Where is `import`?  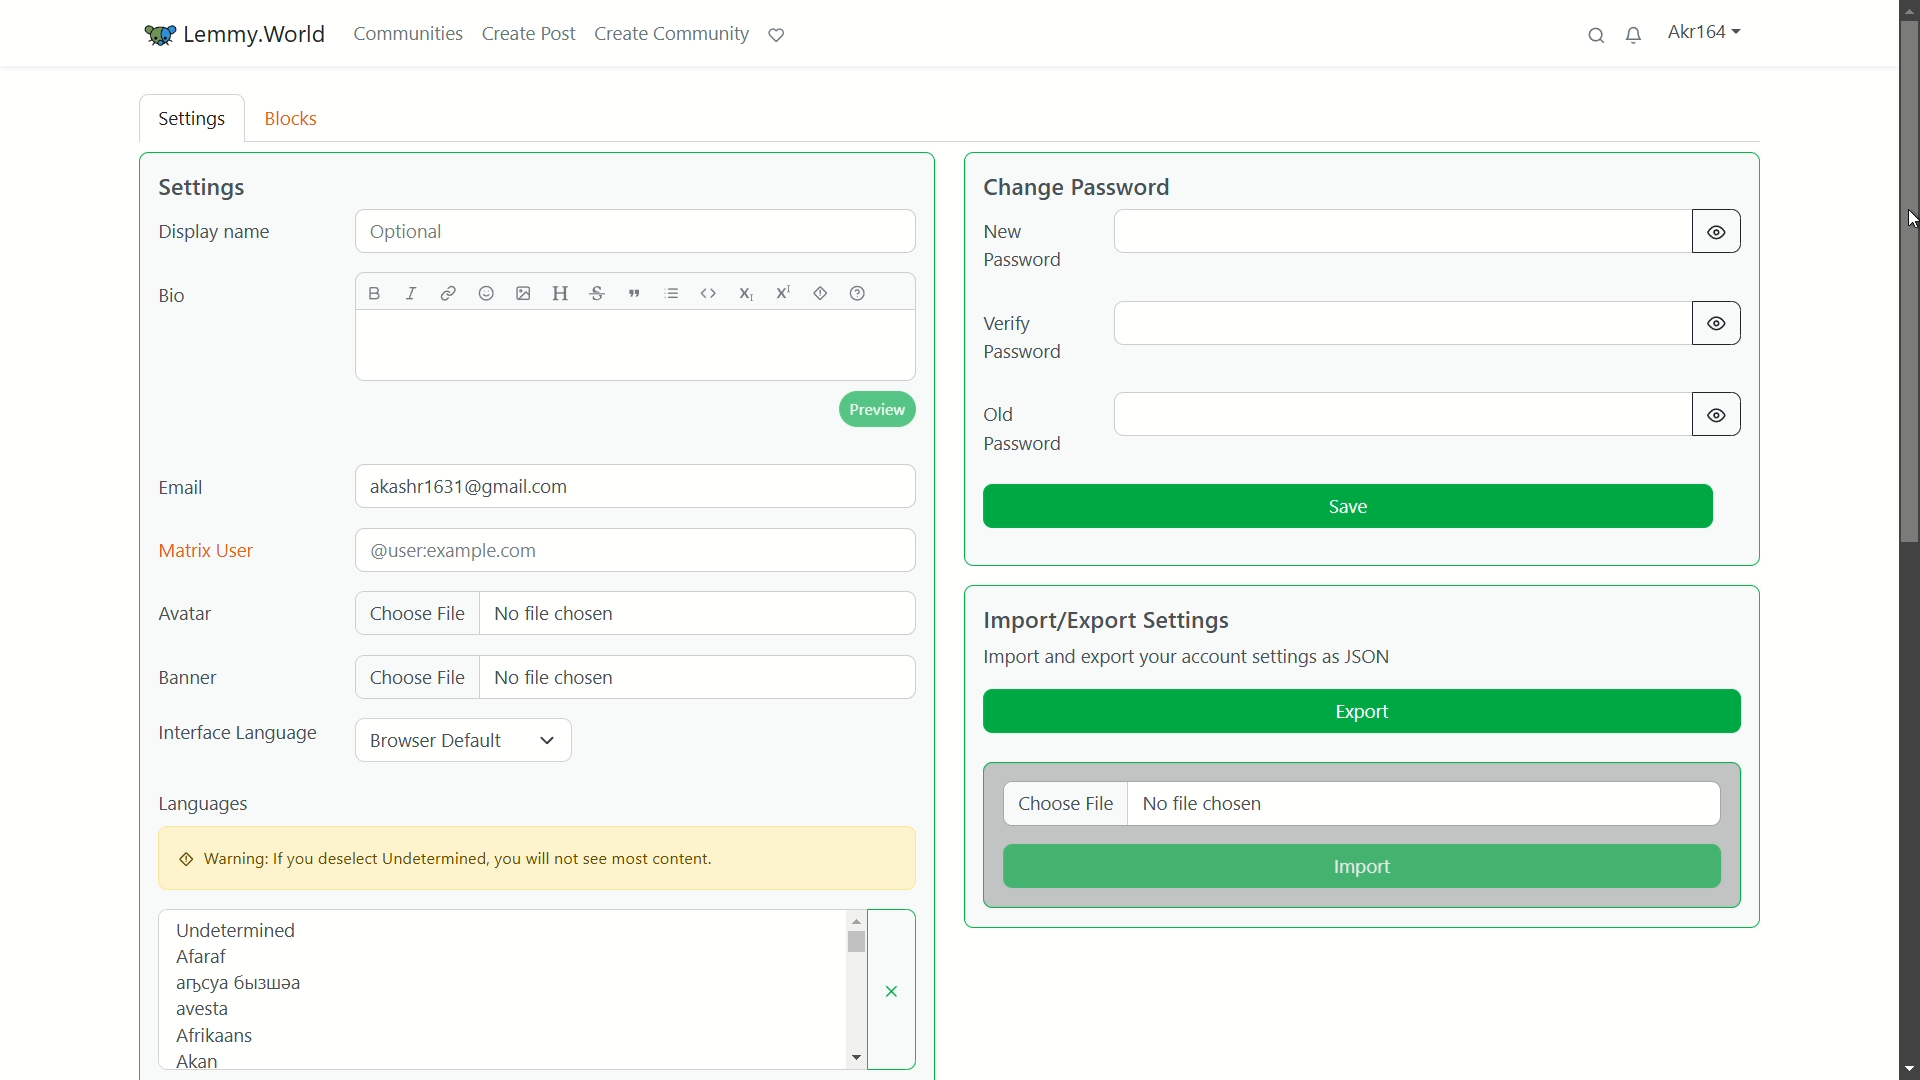 import is located at coordinates (1359, 868).